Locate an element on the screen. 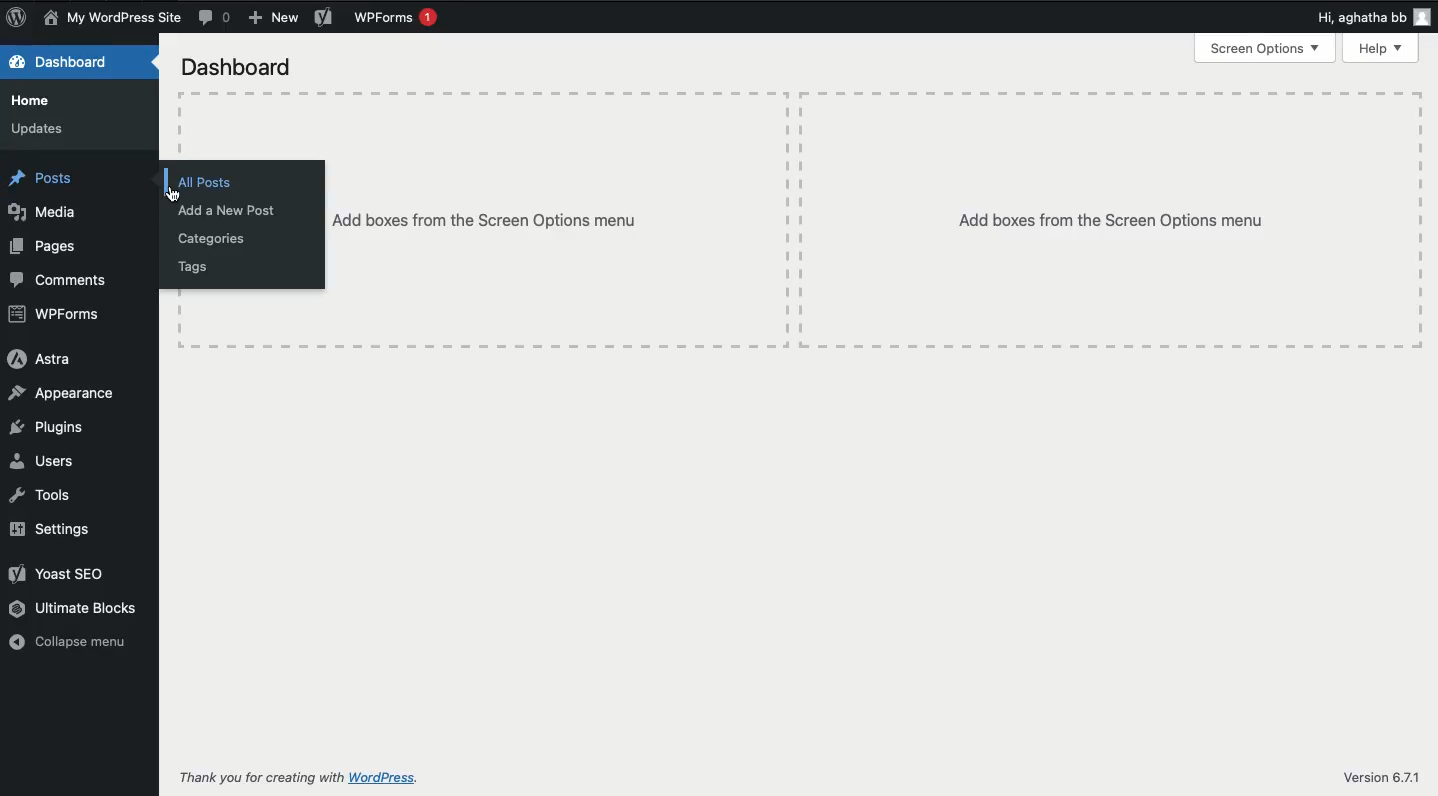 The image size is (1438, 796). WPForms is located at coordinates (394, 18).